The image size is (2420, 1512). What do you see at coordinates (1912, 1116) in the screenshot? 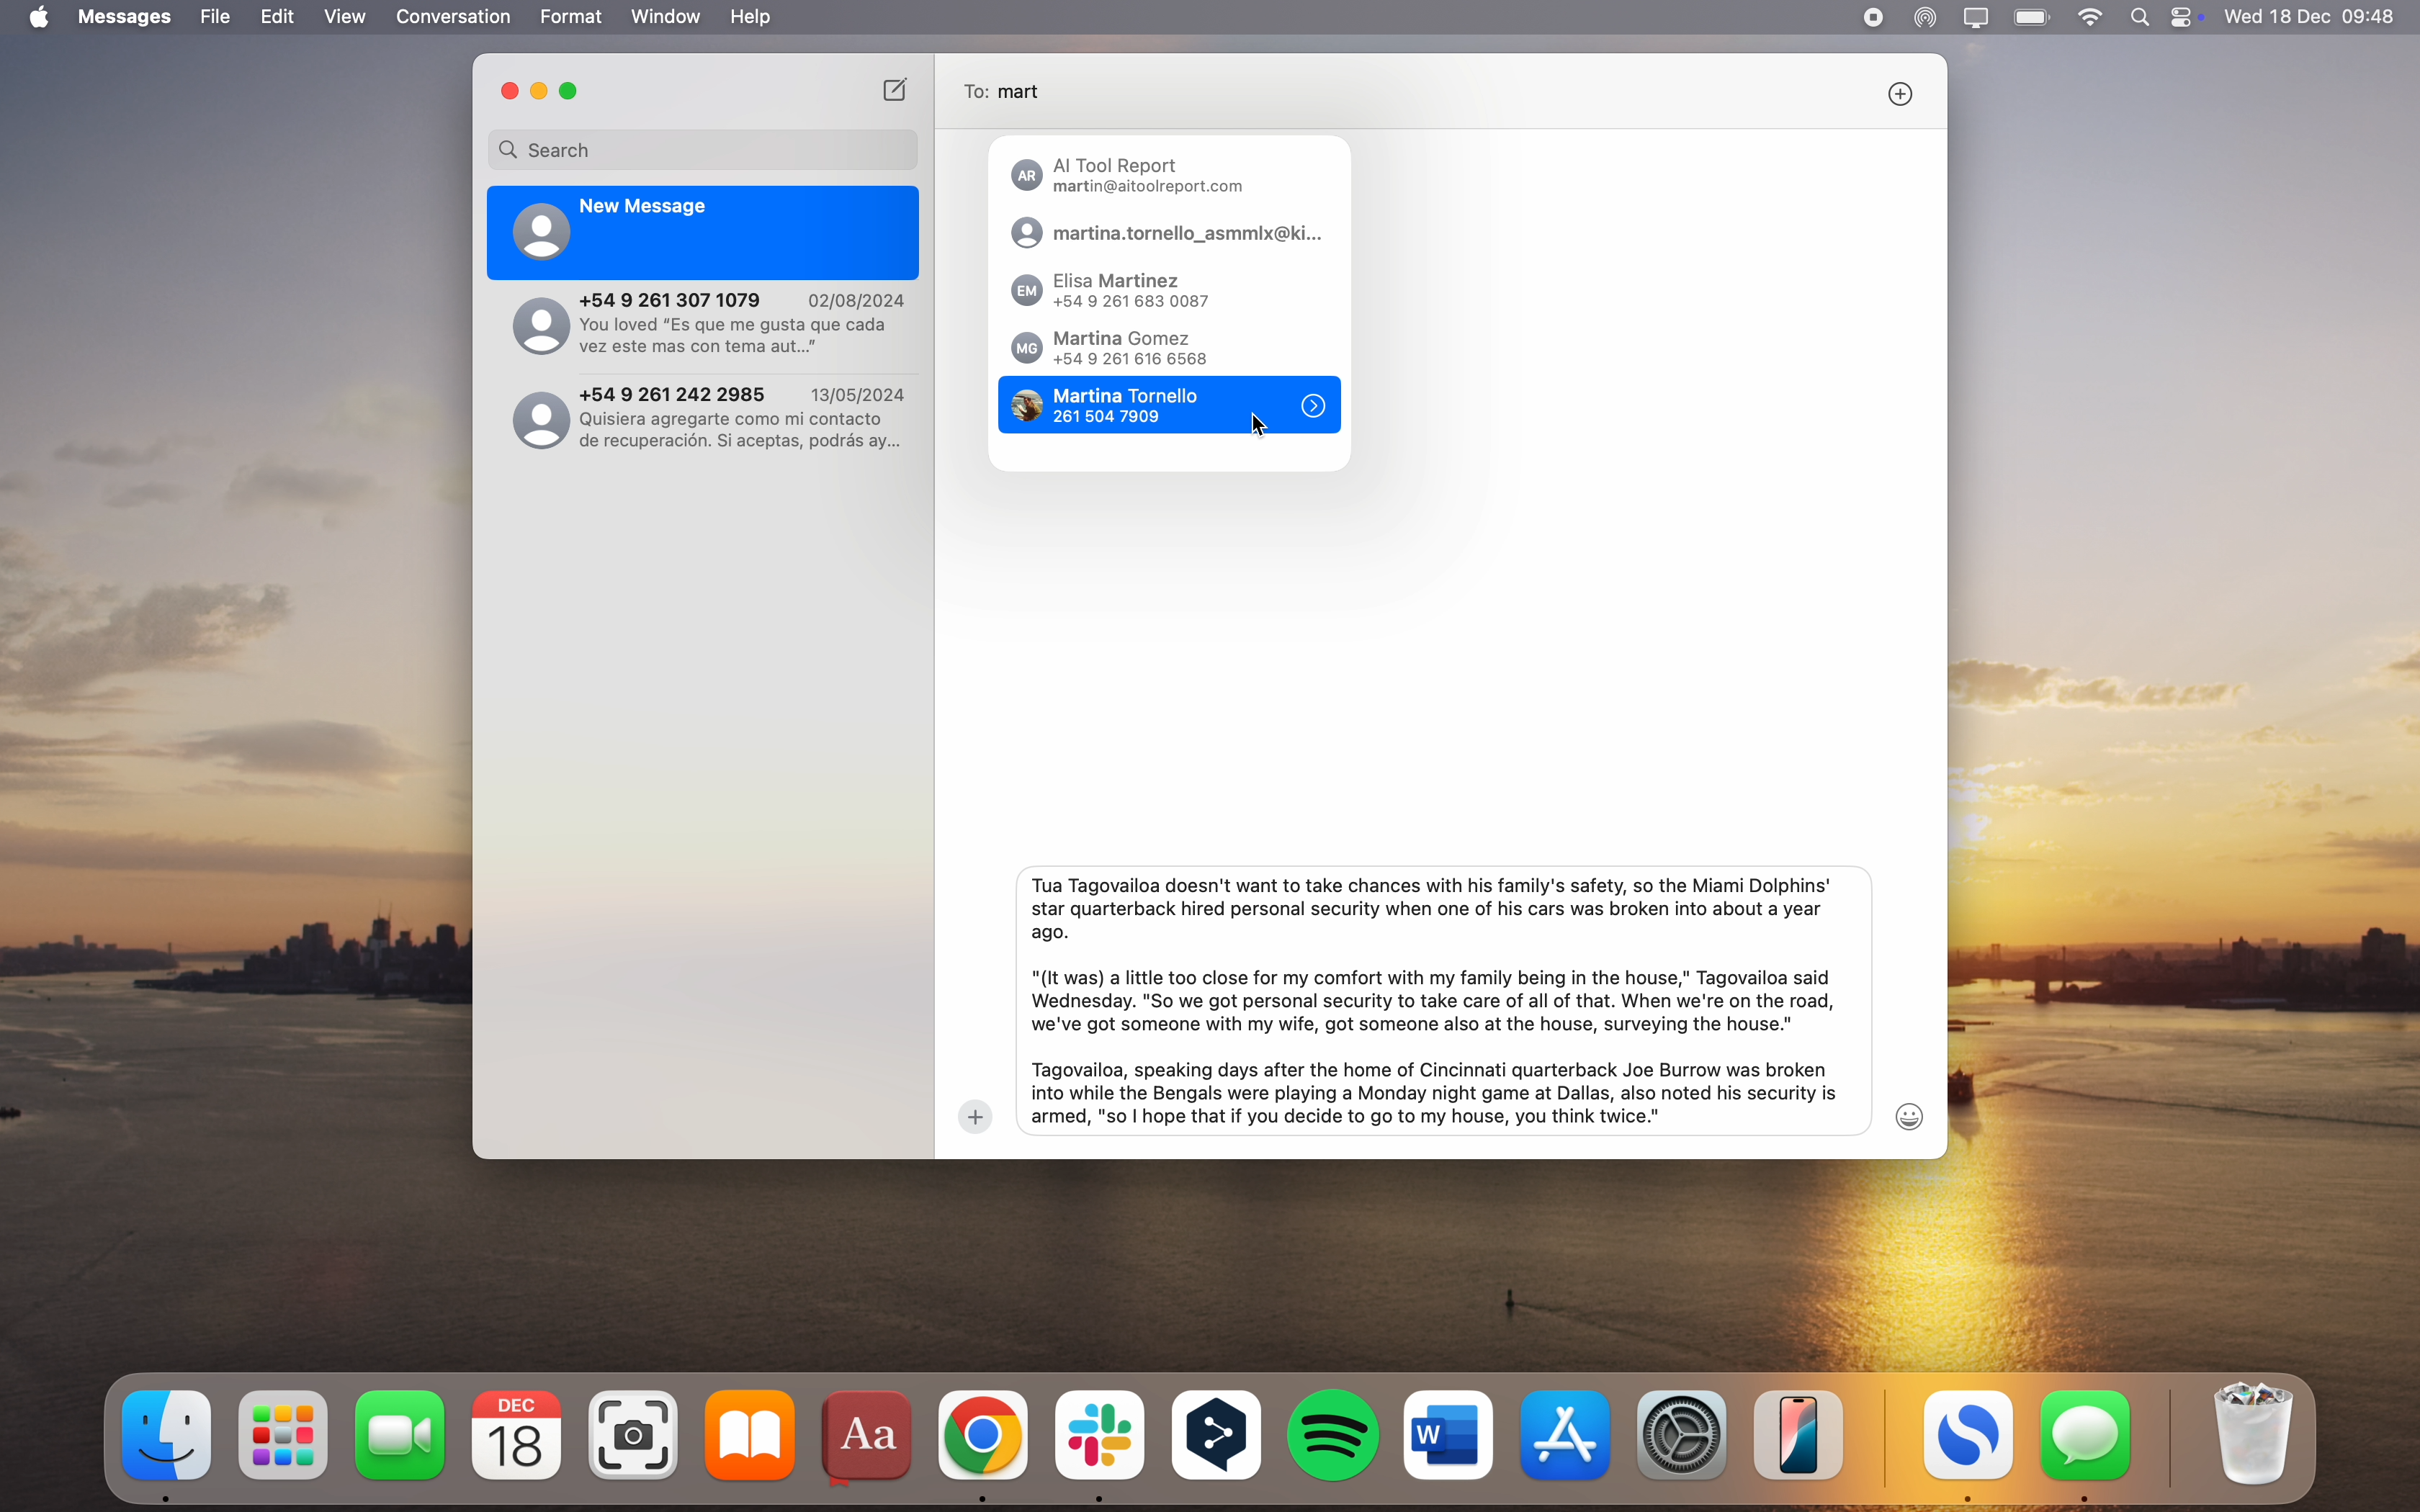
I see `emojis` at bounding box center [1912, 1116].